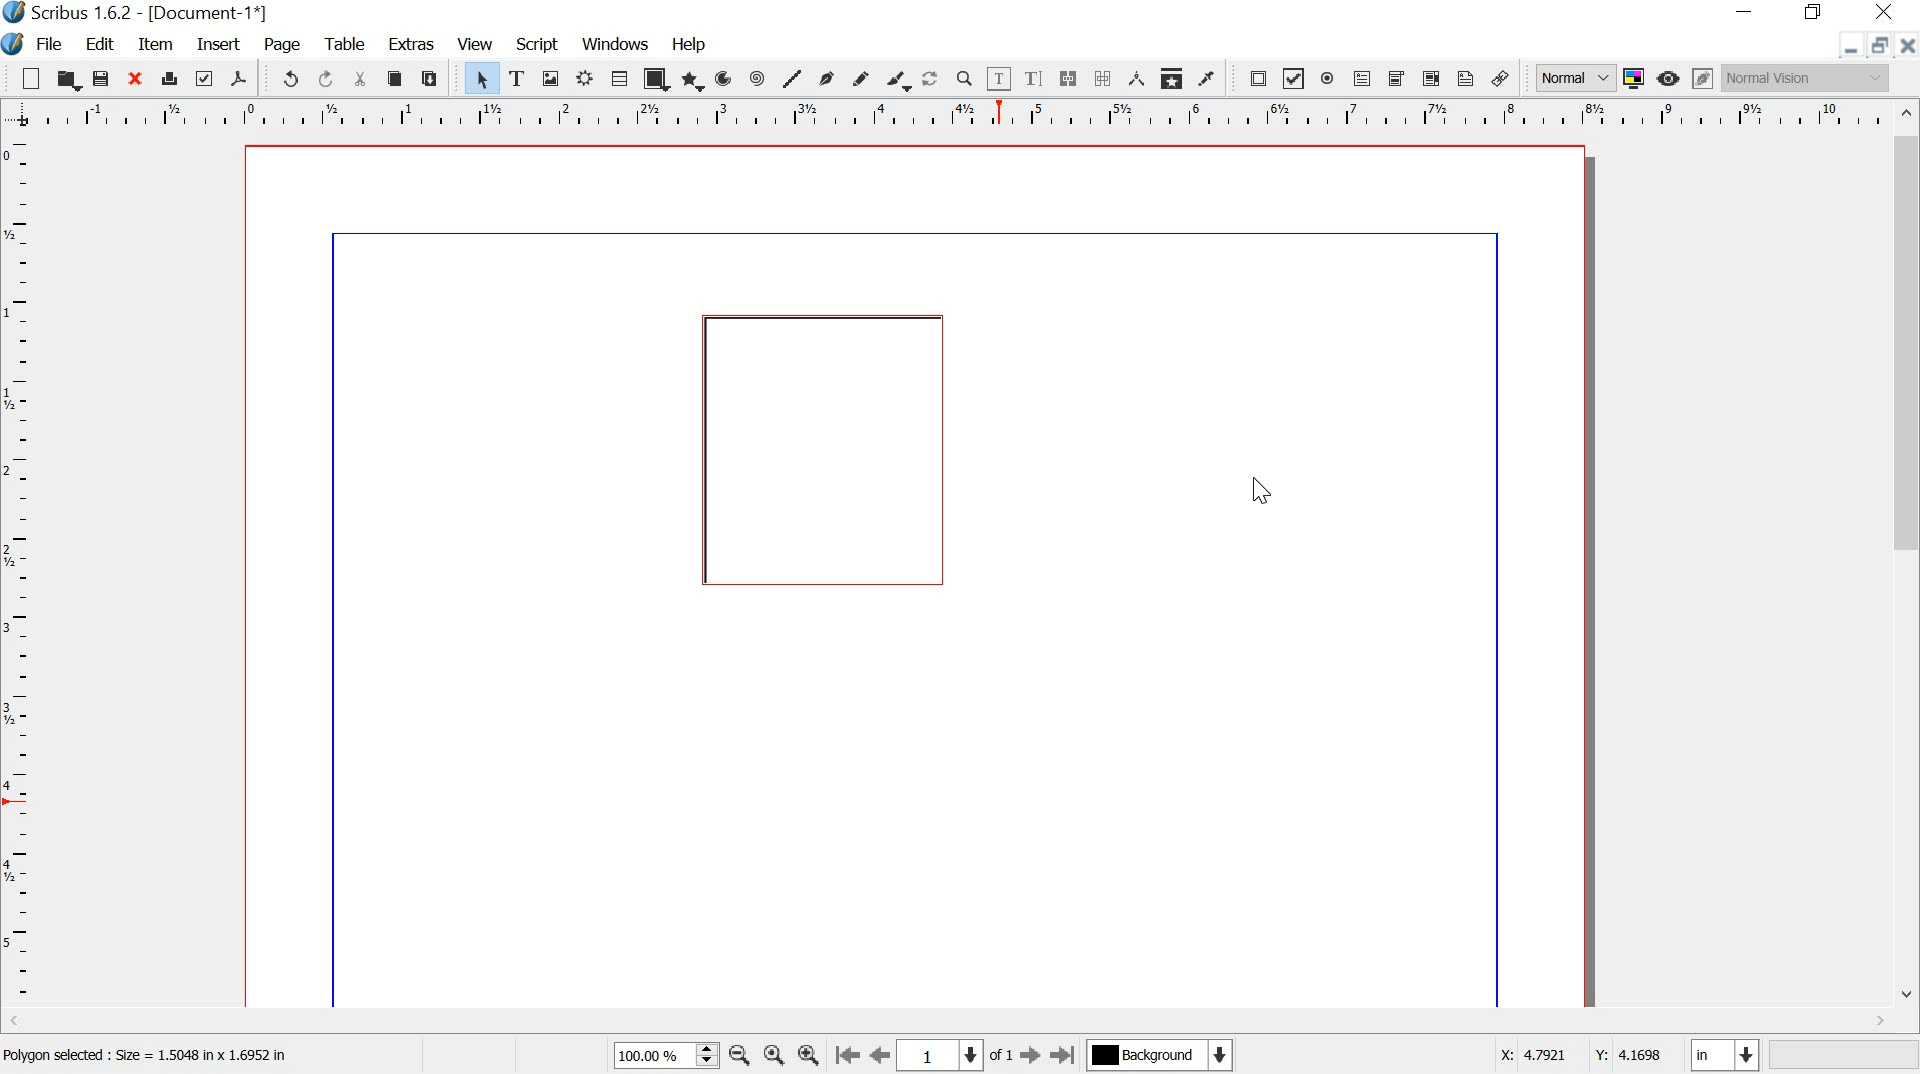  What do you see at coordinates (881, 1055) in the screenshot?
I see `go to previous page` at bounding box center [881, 1055].